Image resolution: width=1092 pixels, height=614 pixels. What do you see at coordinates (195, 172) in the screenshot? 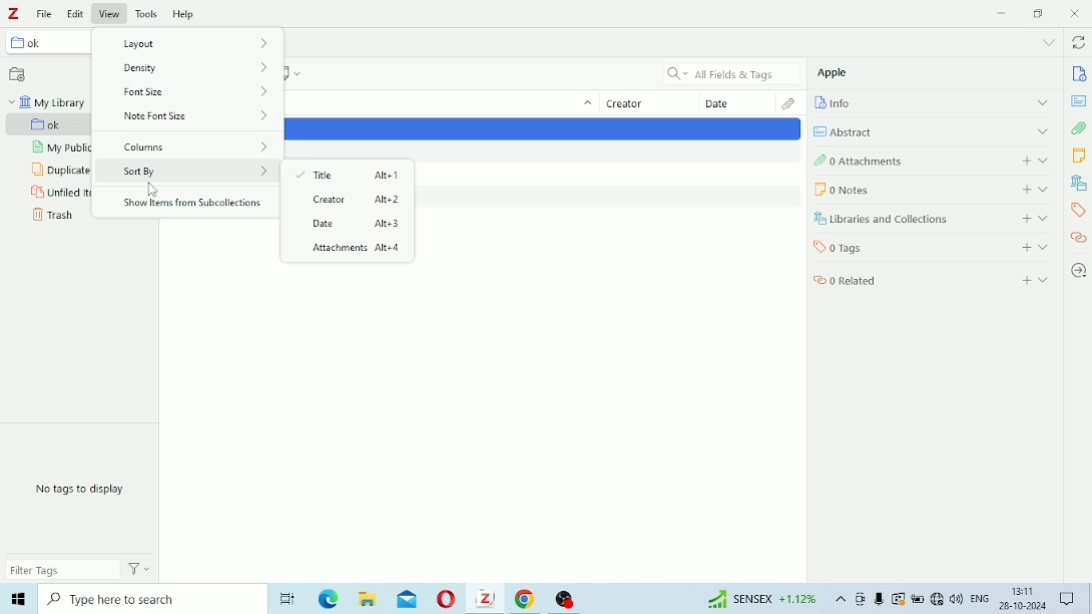
I see `Sort By` at bounding box center [195, 172].